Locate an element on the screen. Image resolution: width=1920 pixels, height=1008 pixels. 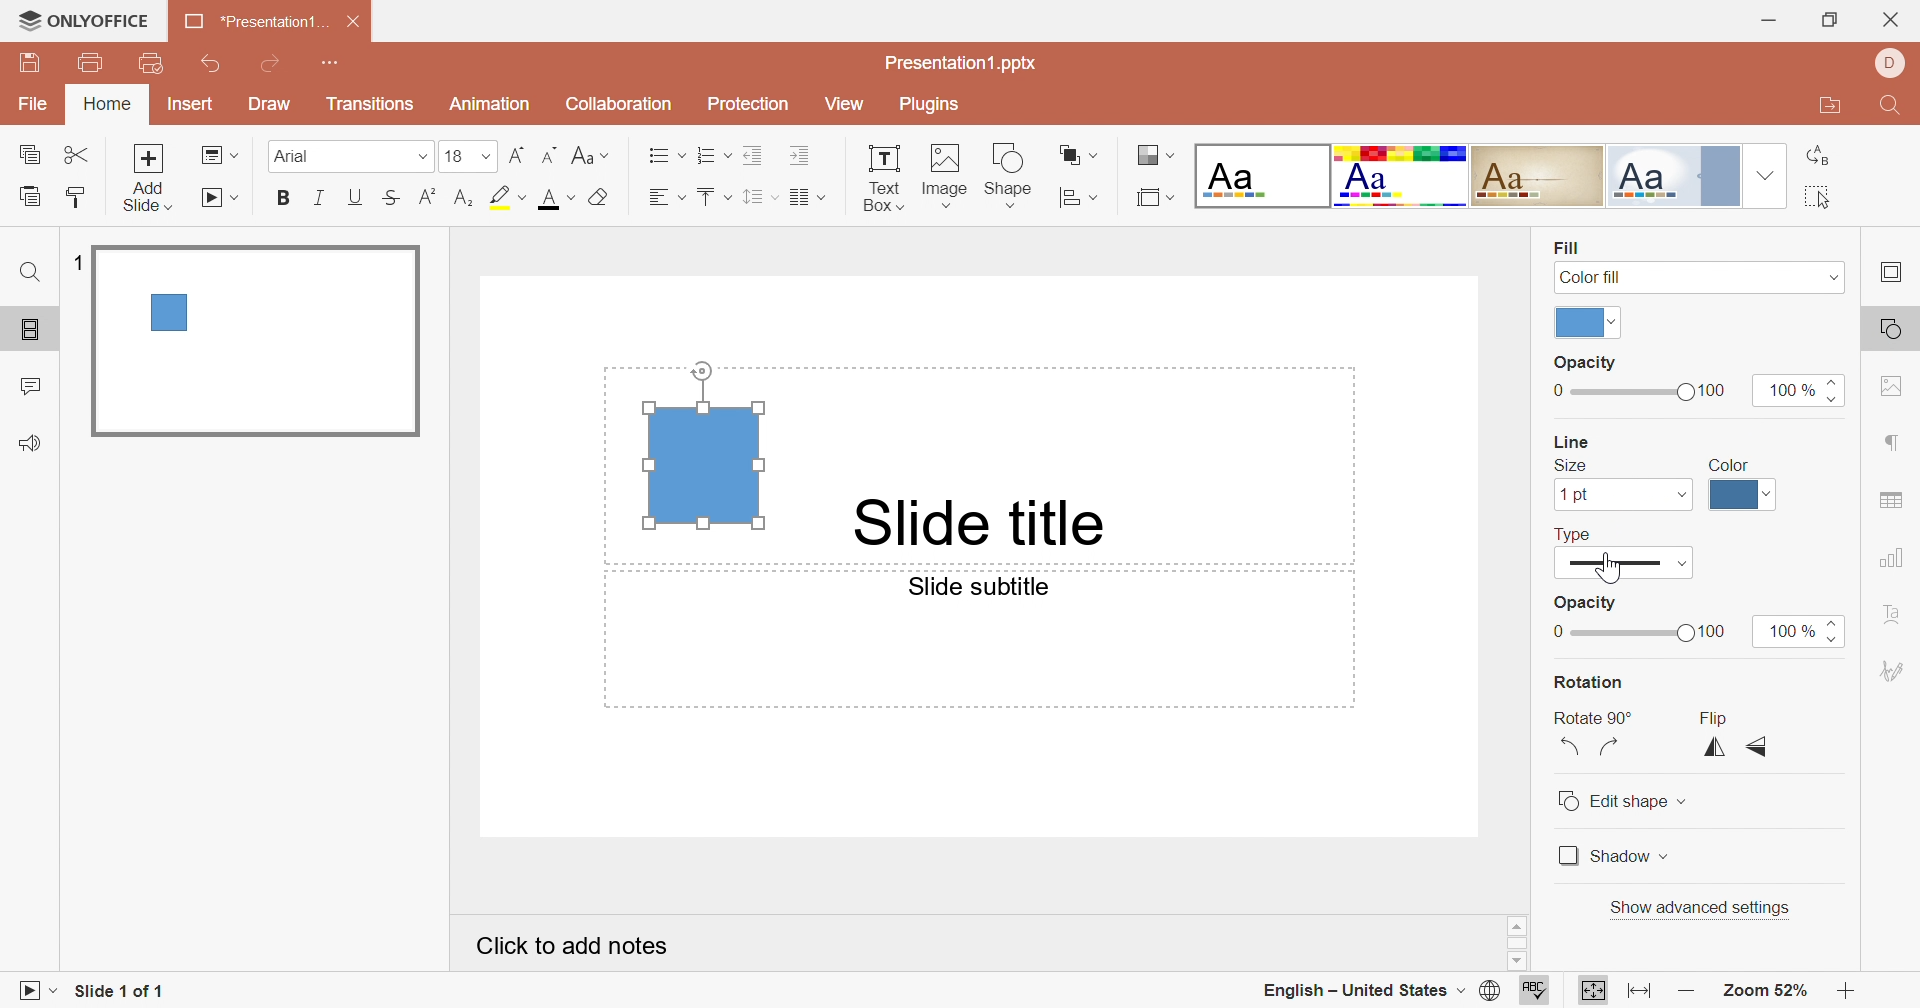
Print file is located at coordinates (88, 66).